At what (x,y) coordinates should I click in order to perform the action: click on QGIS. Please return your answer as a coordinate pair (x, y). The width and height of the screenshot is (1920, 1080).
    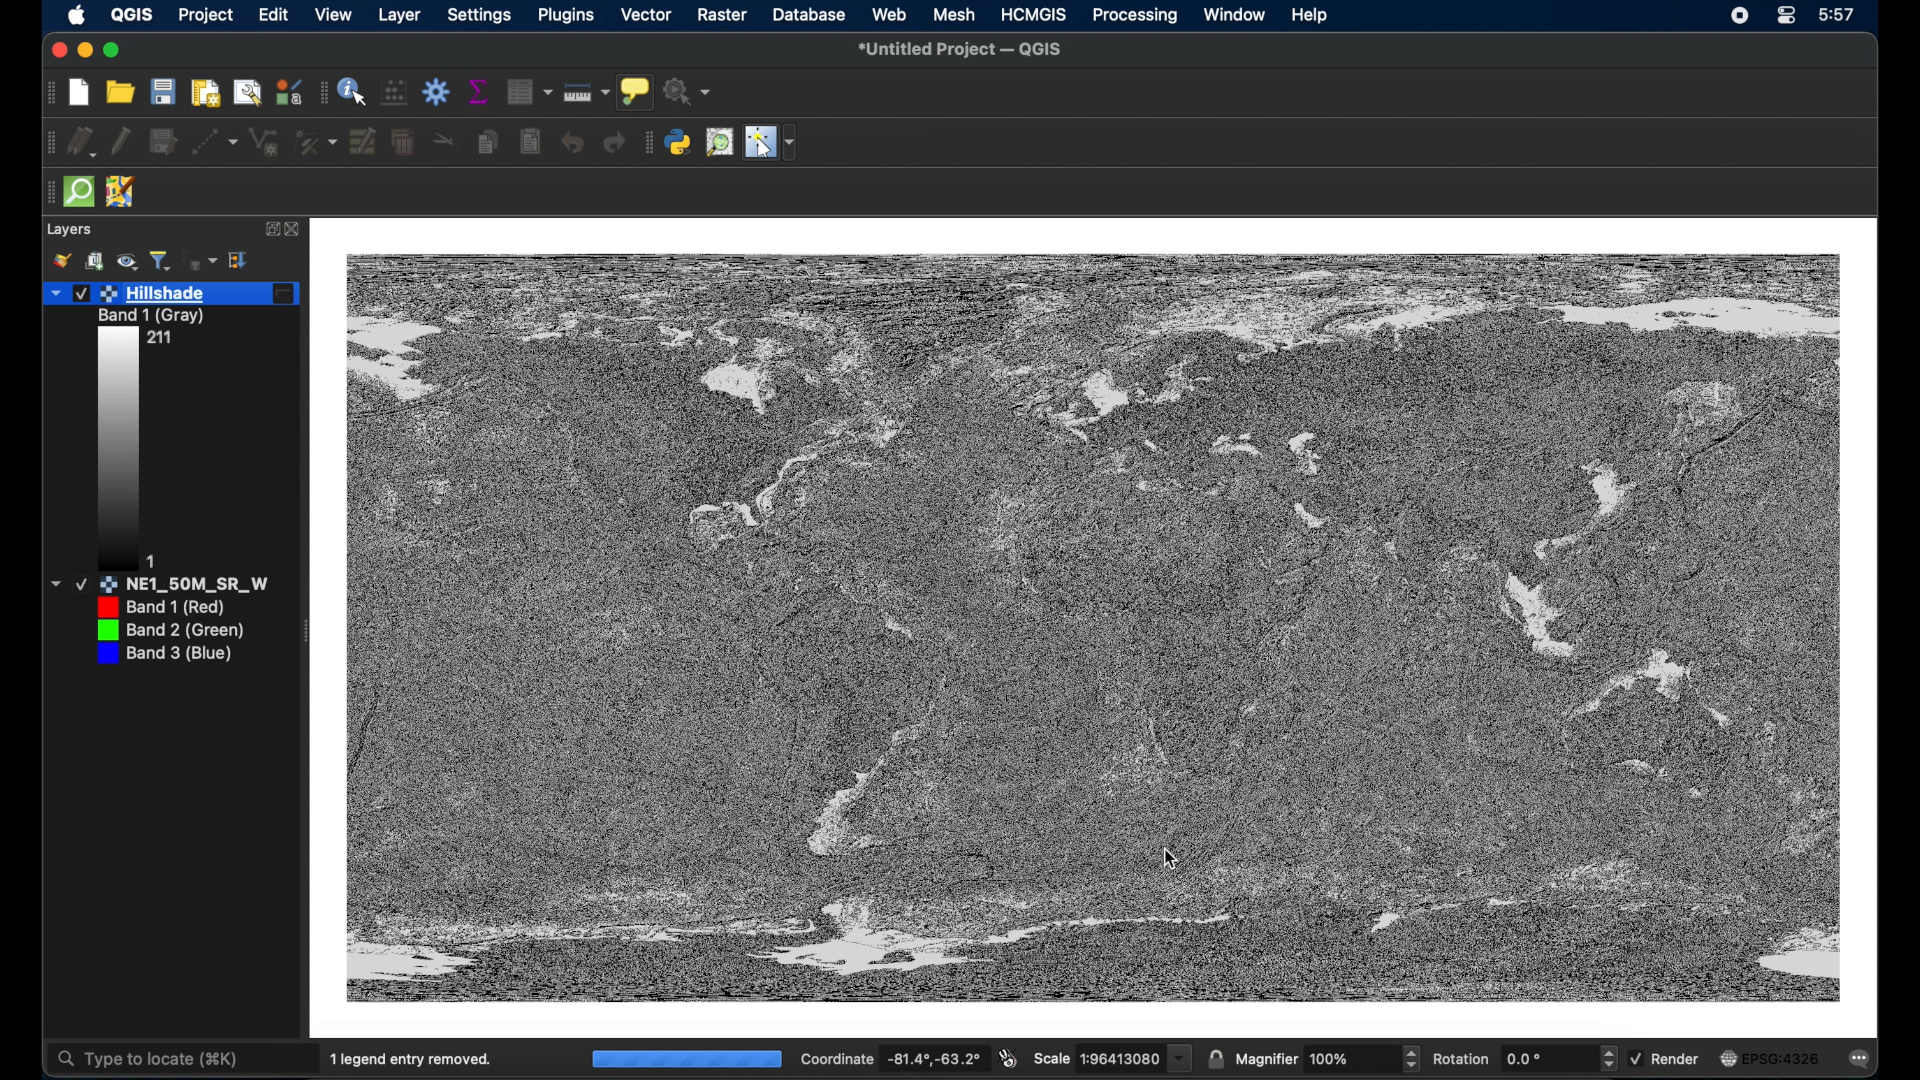
    Looking at the image, I should click on (134, 14).